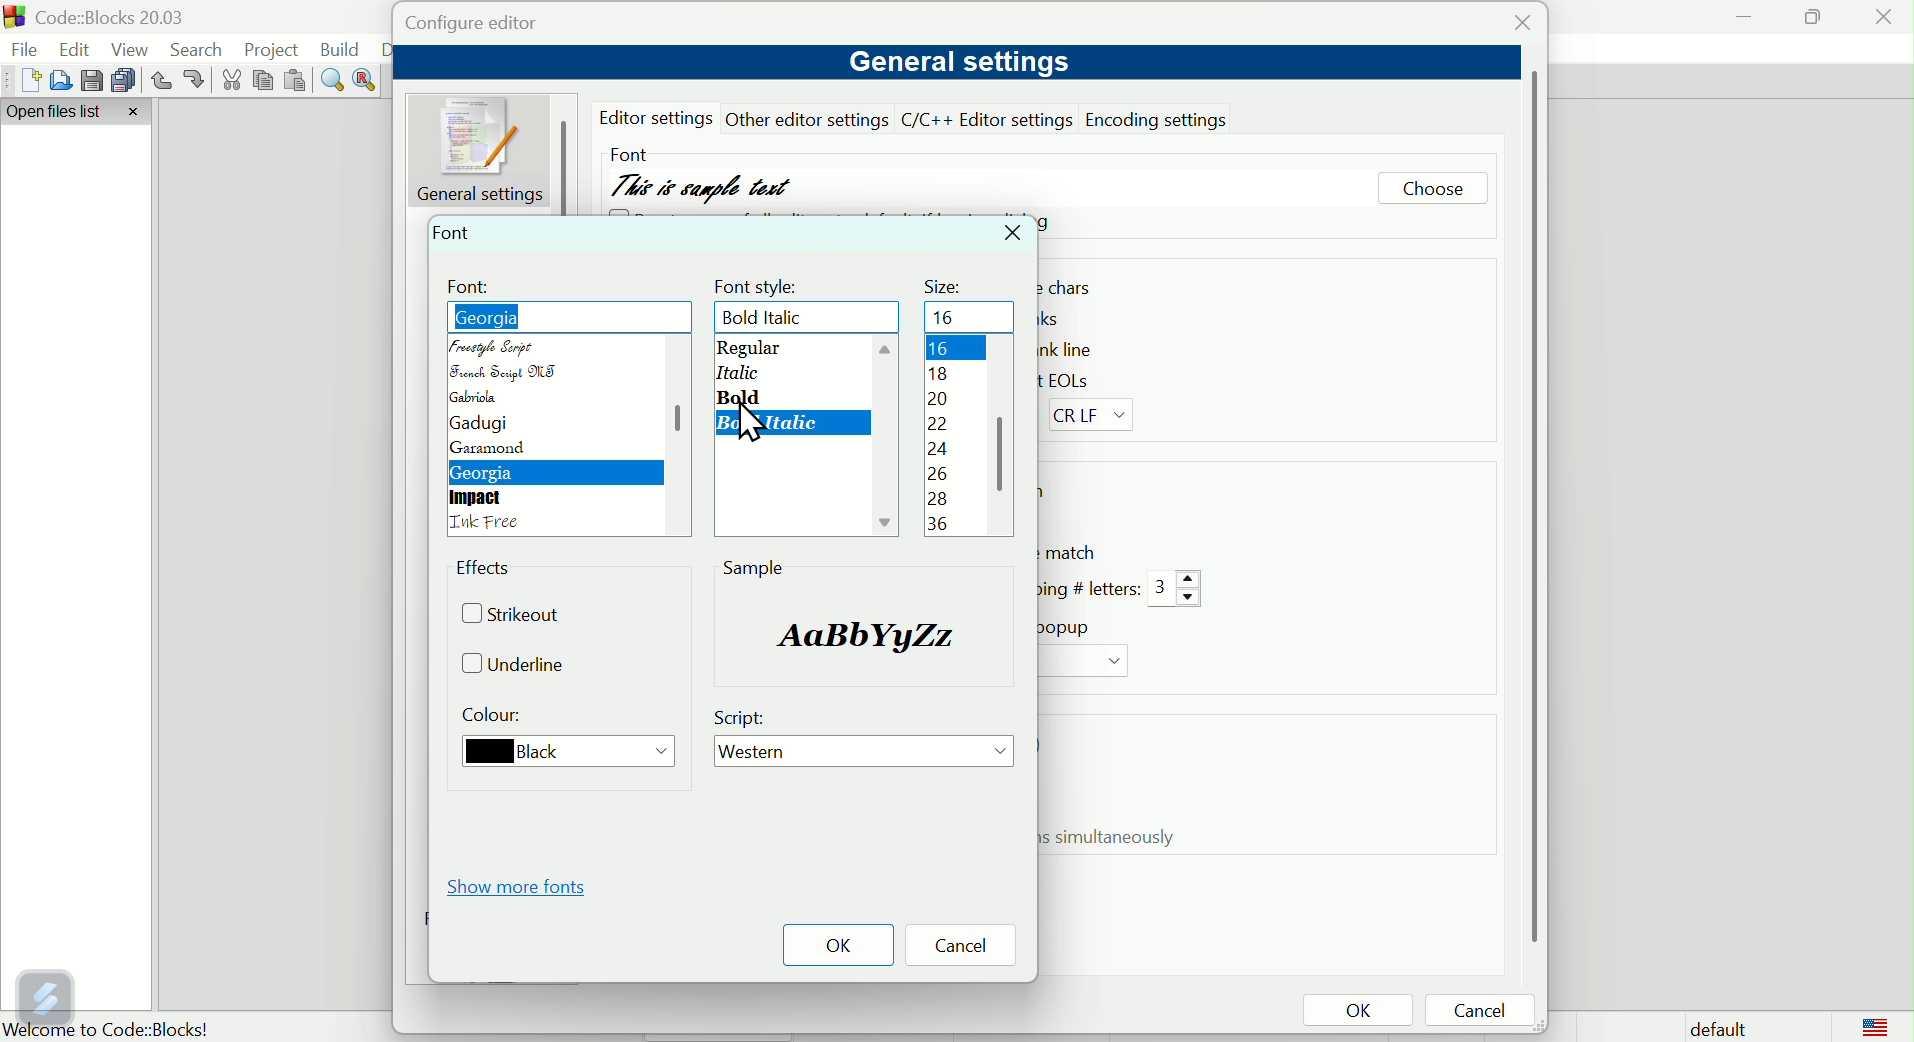 This screenshot has width=1914, height=1042. What do you see at coordinates (838, 945) in the screenshot?
I see `OK` at bounding box center [838, 945].